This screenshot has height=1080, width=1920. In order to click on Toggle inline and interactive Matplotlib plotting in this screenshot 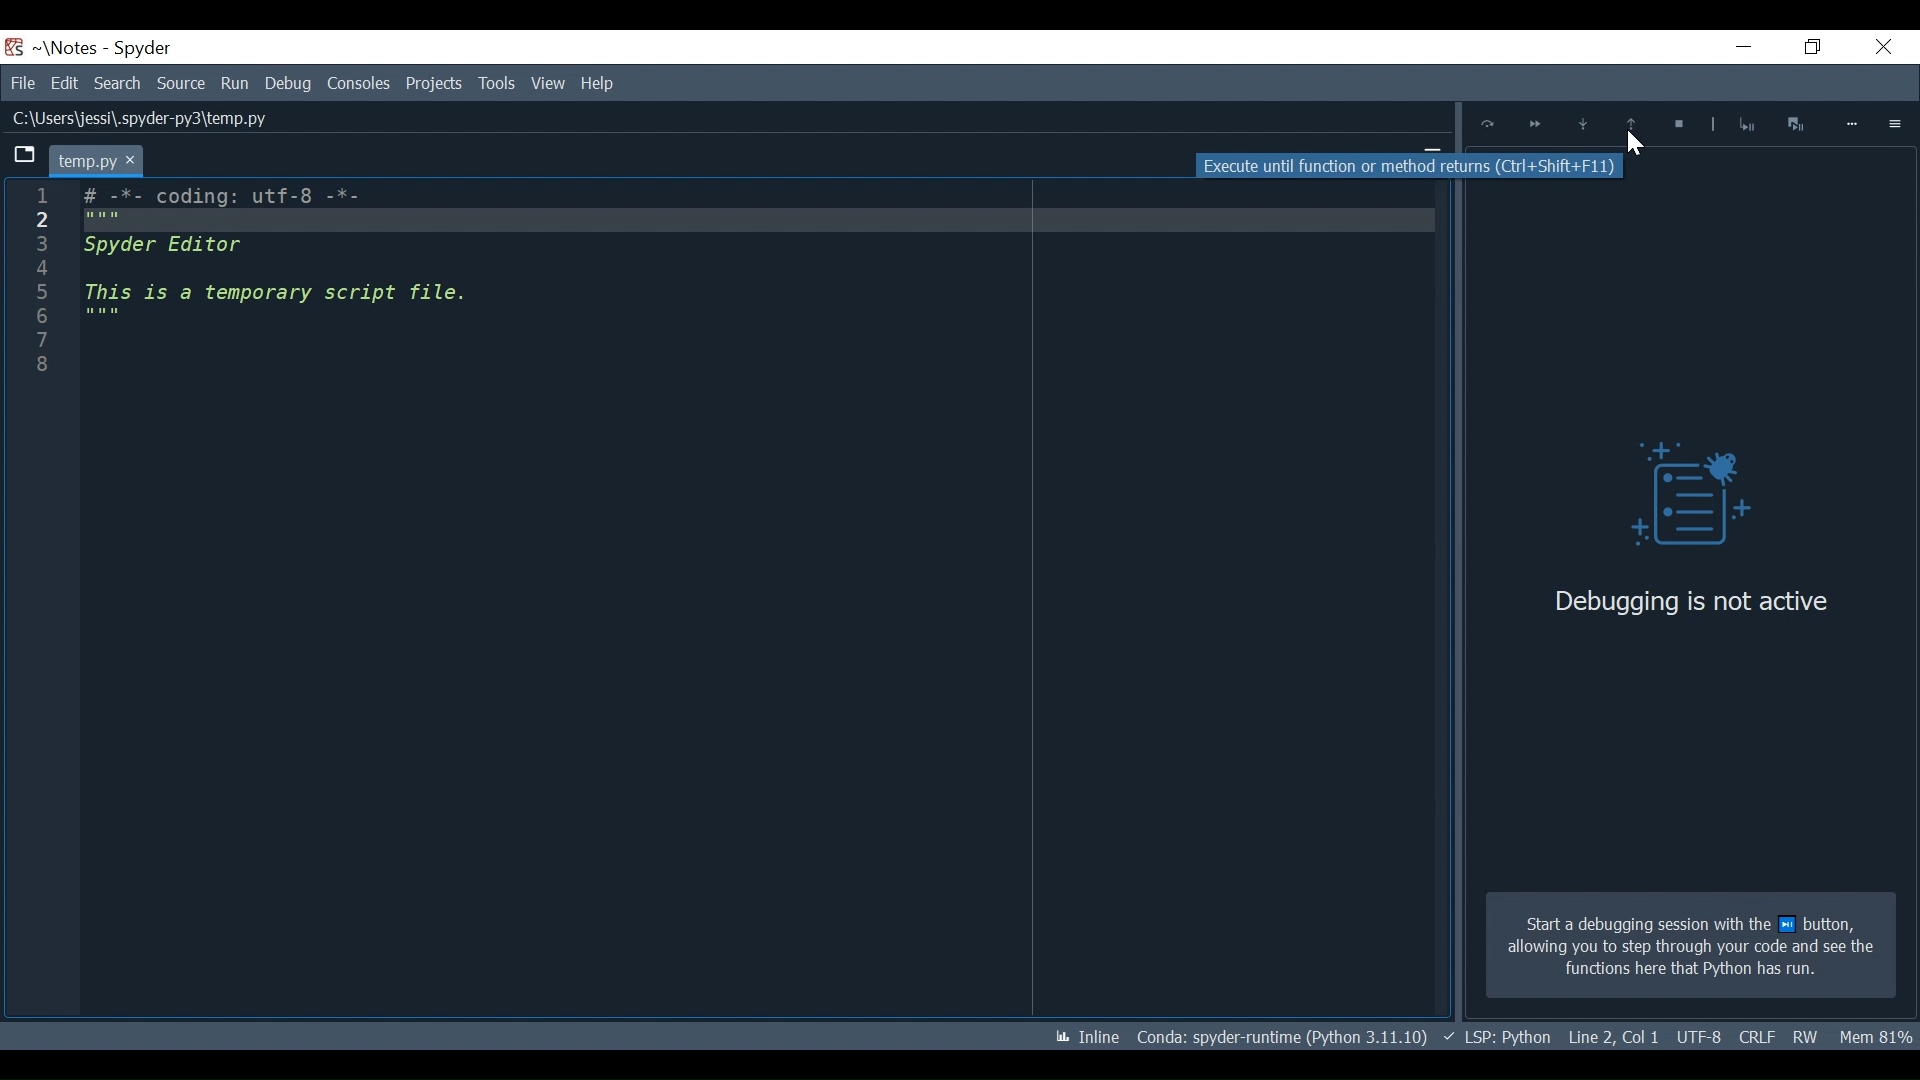, I will do `click(1087, 1037)`.